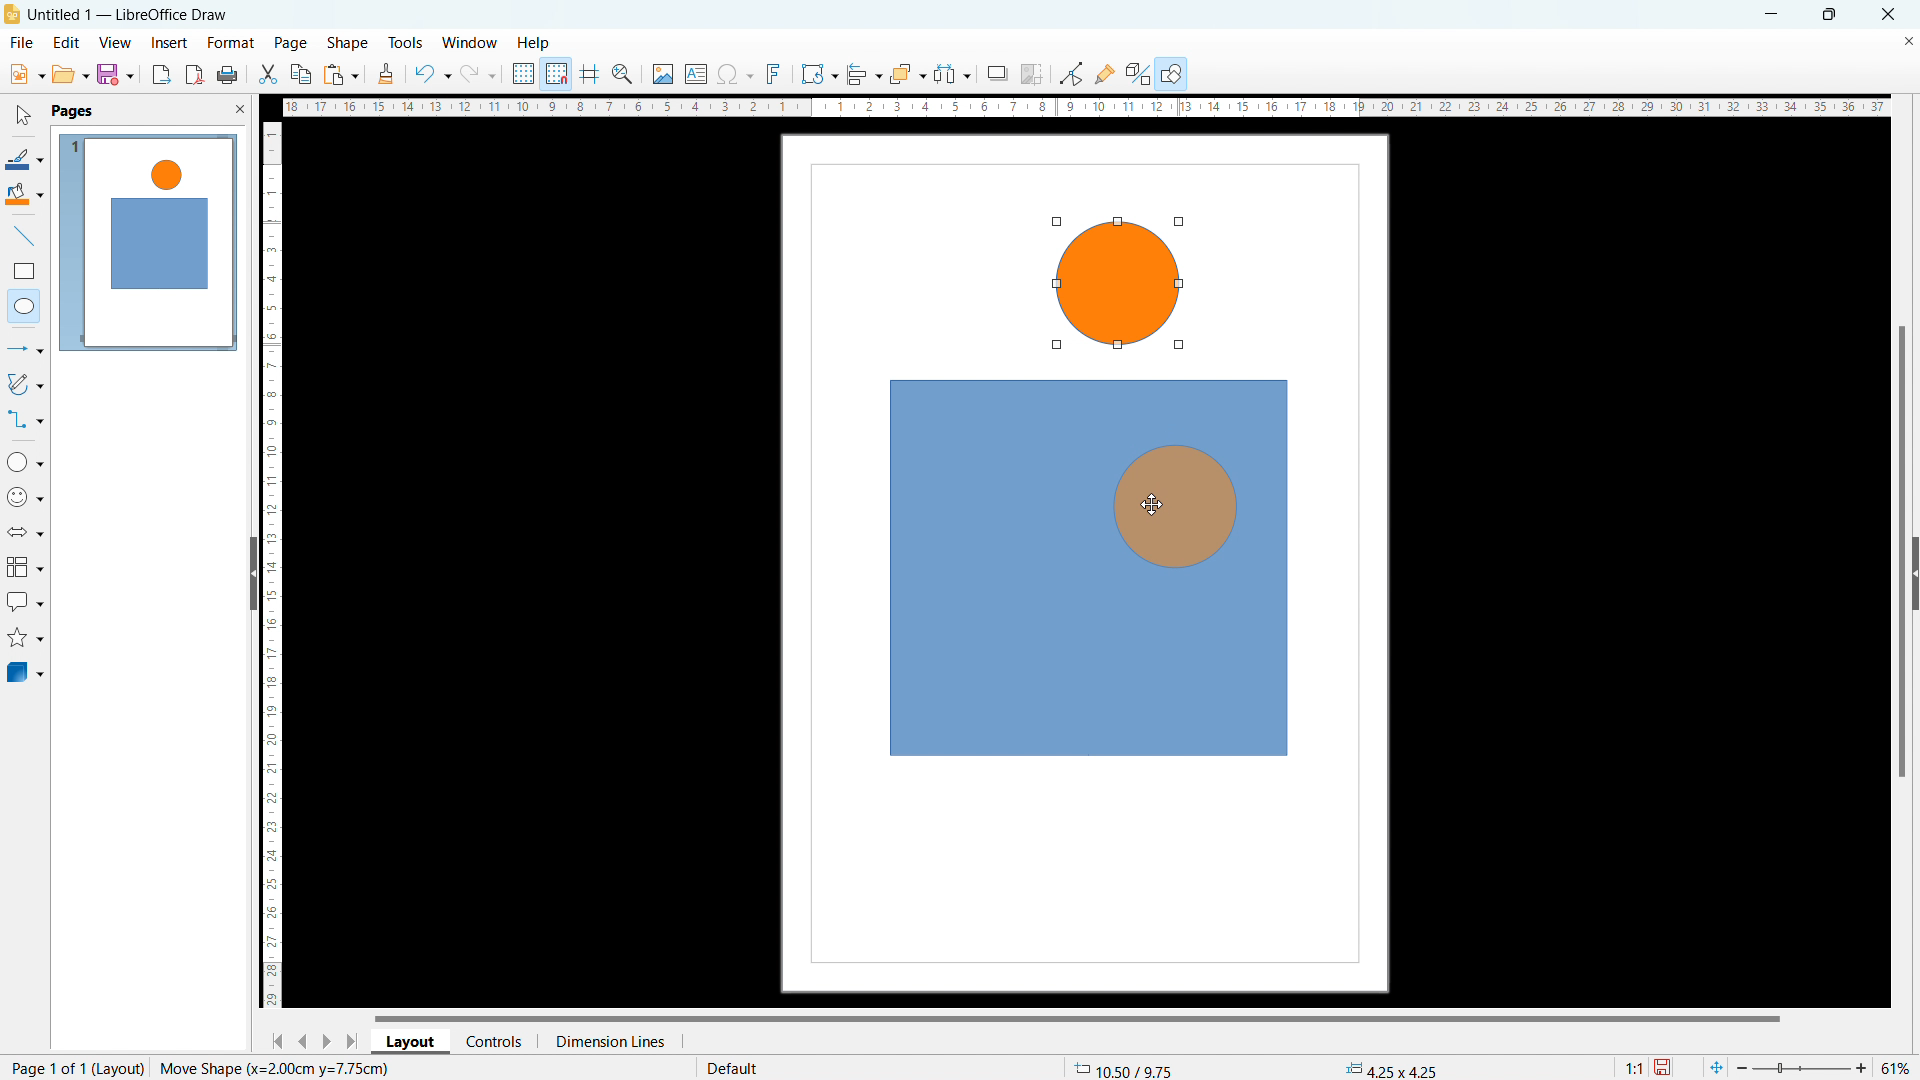 The height and width of the screenshot is (1080, 1920). I want to click on go to next page, so click(326, 1040).